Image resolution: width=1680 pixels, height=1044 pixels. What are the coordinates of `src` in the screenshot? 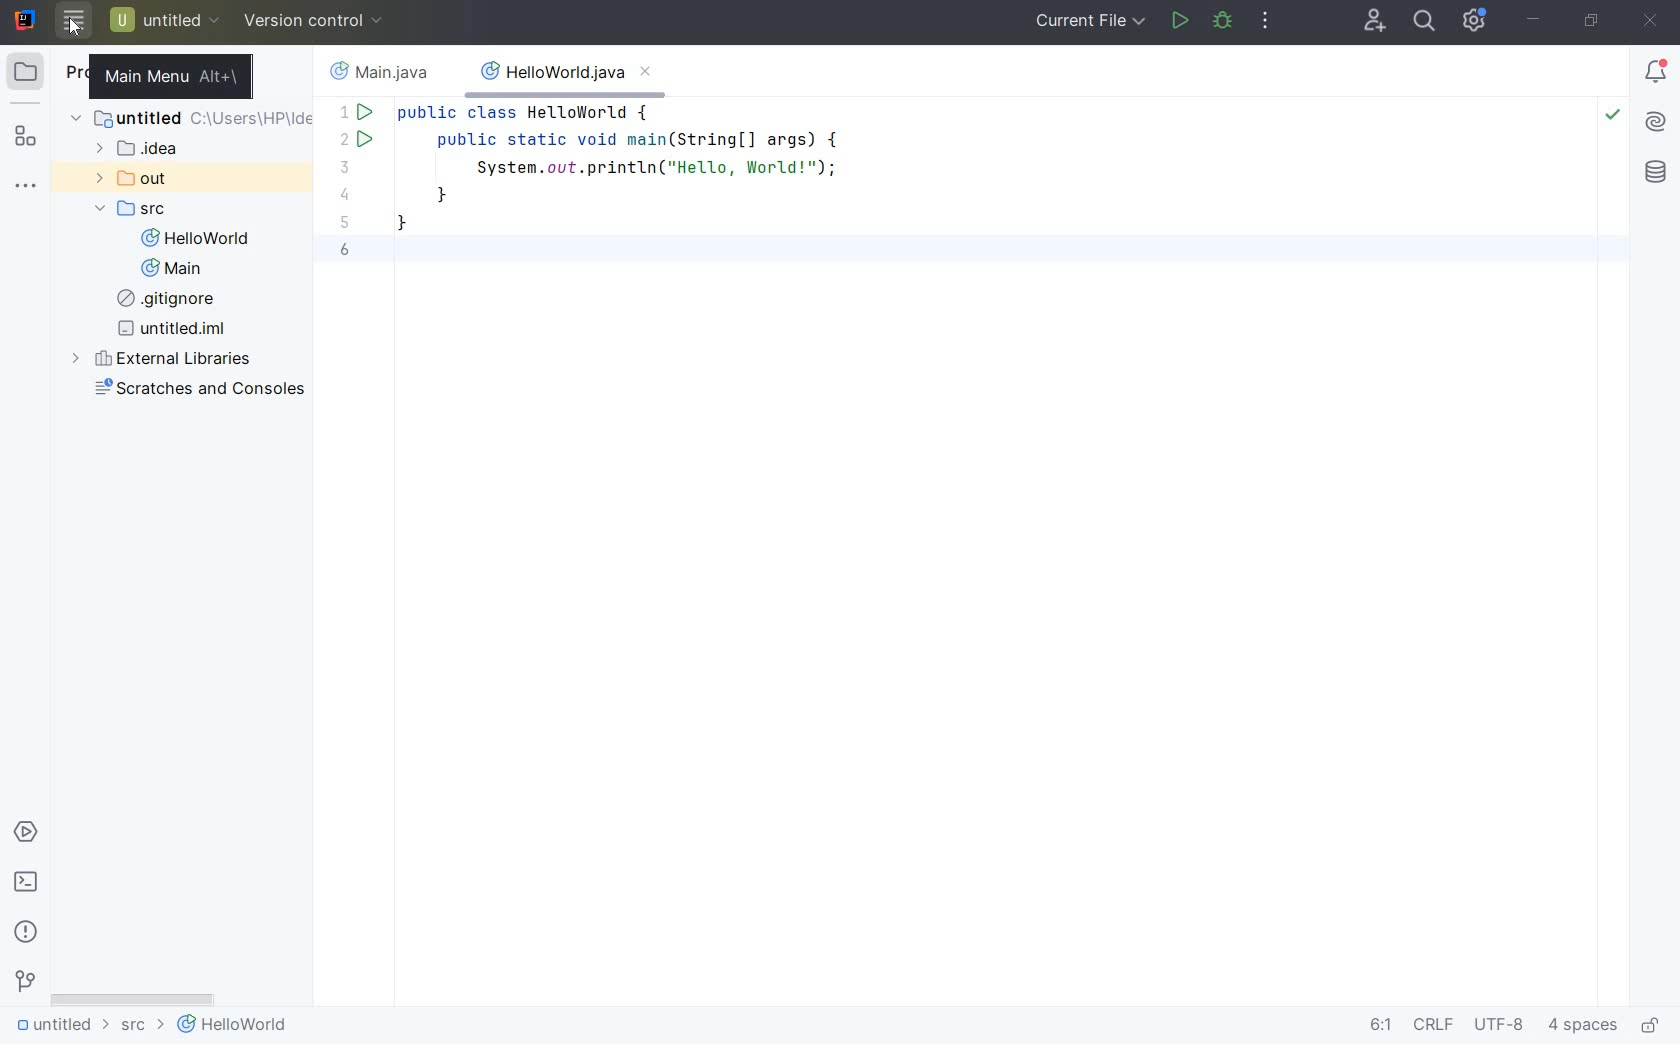 It's located at (140, 1029).